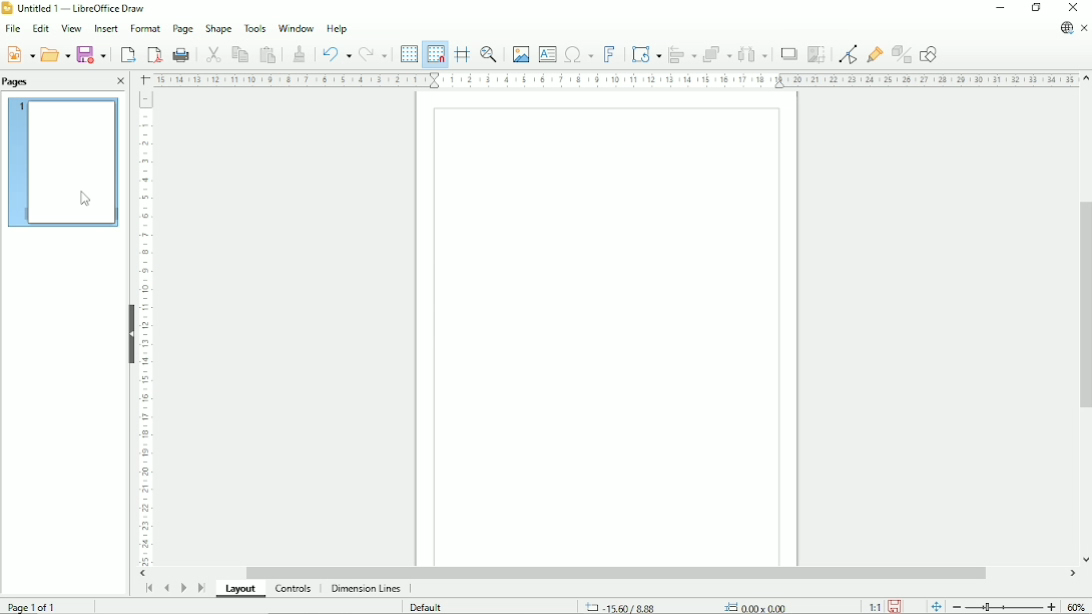 Image resolution: width=1092 pixels, height=614 pixels. I want to click on File, so click(11, 29).